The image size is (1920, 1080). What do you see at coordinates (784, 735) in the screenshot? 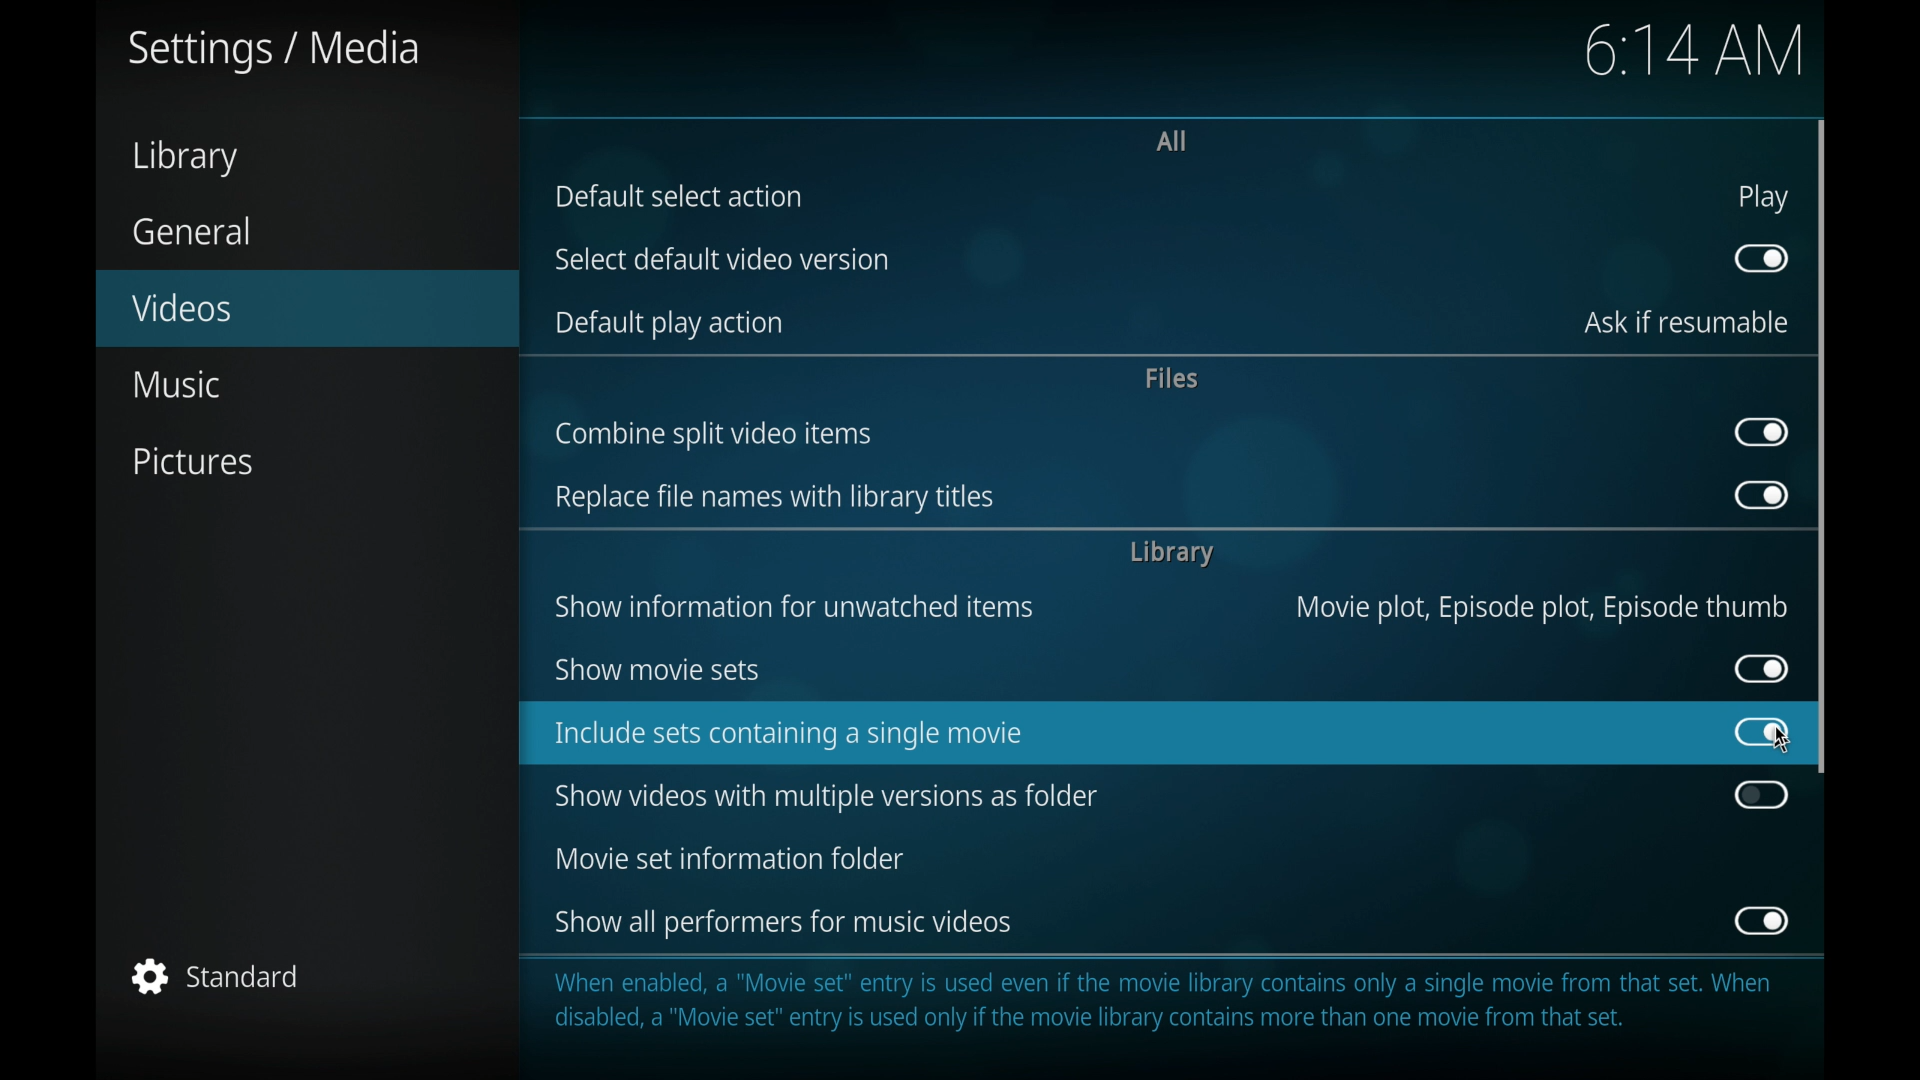
I see `include sets` at bounding box center [784, 735].